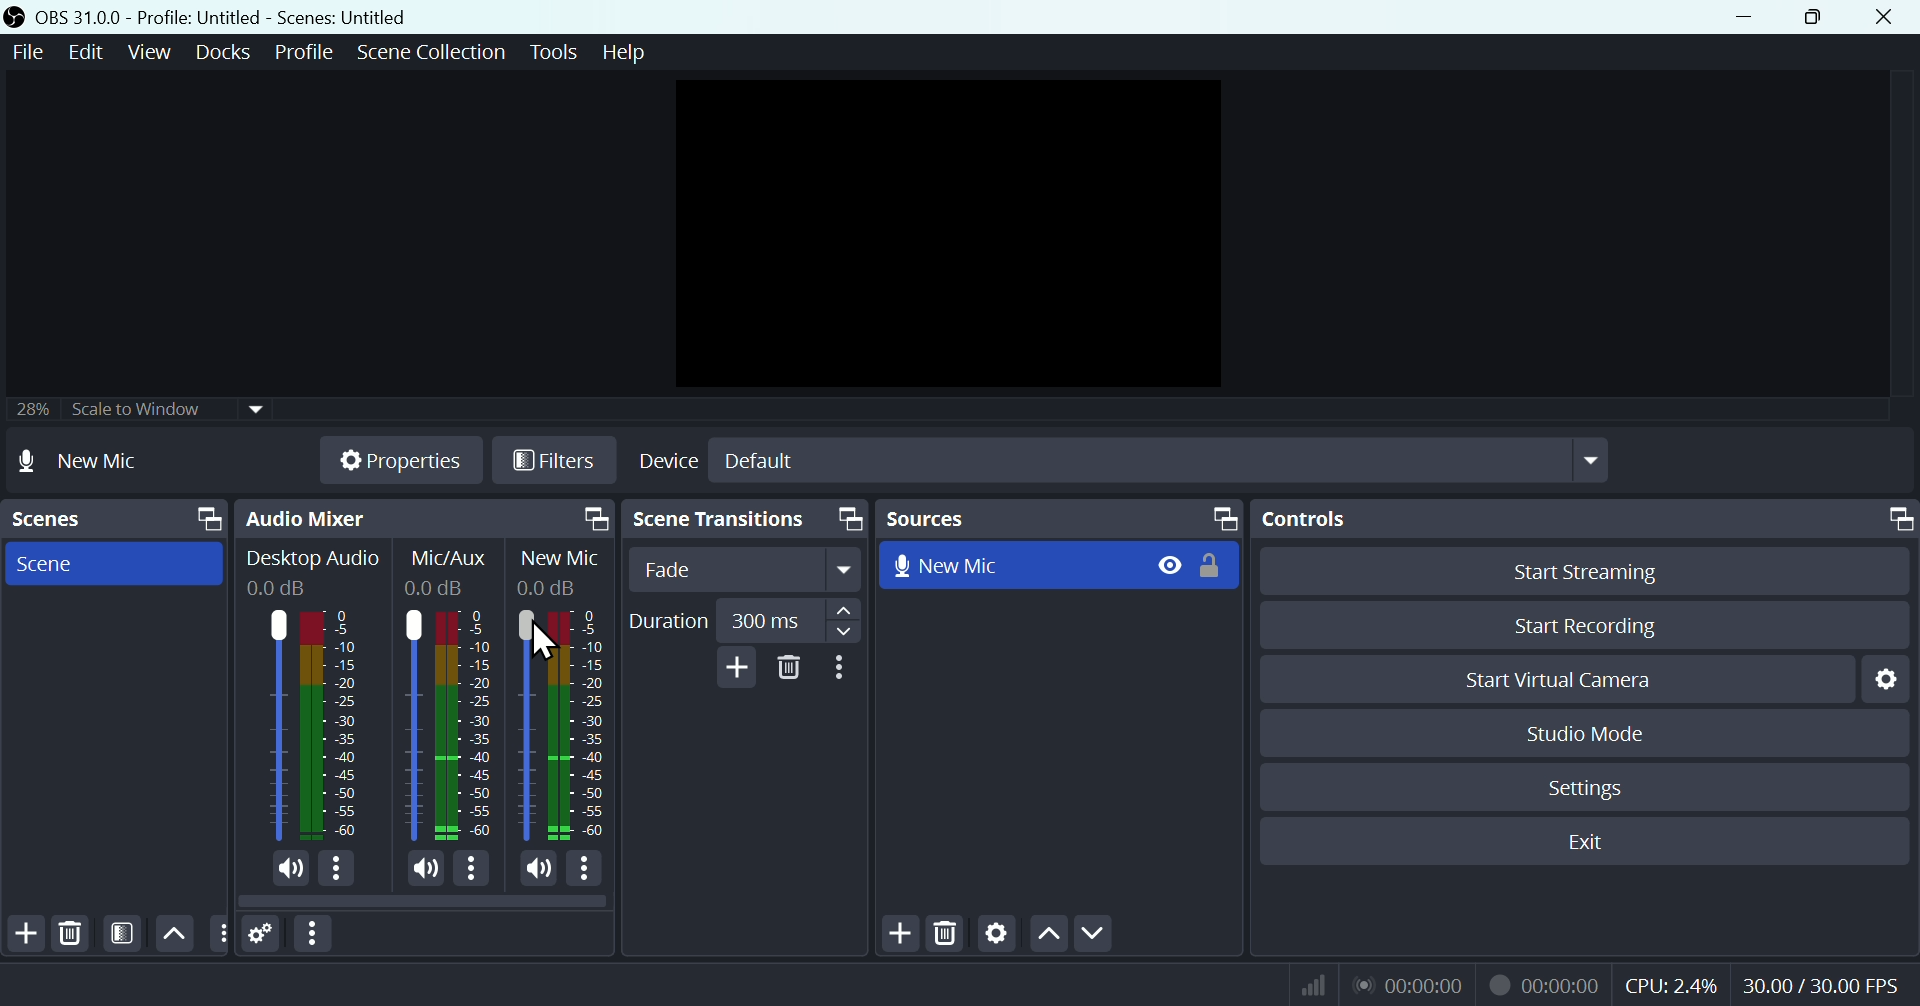 This screenshot has height=1006, width=1920. Describe the element at coordinates (1047, 937) in the screenshot. I see `Up` at that location.